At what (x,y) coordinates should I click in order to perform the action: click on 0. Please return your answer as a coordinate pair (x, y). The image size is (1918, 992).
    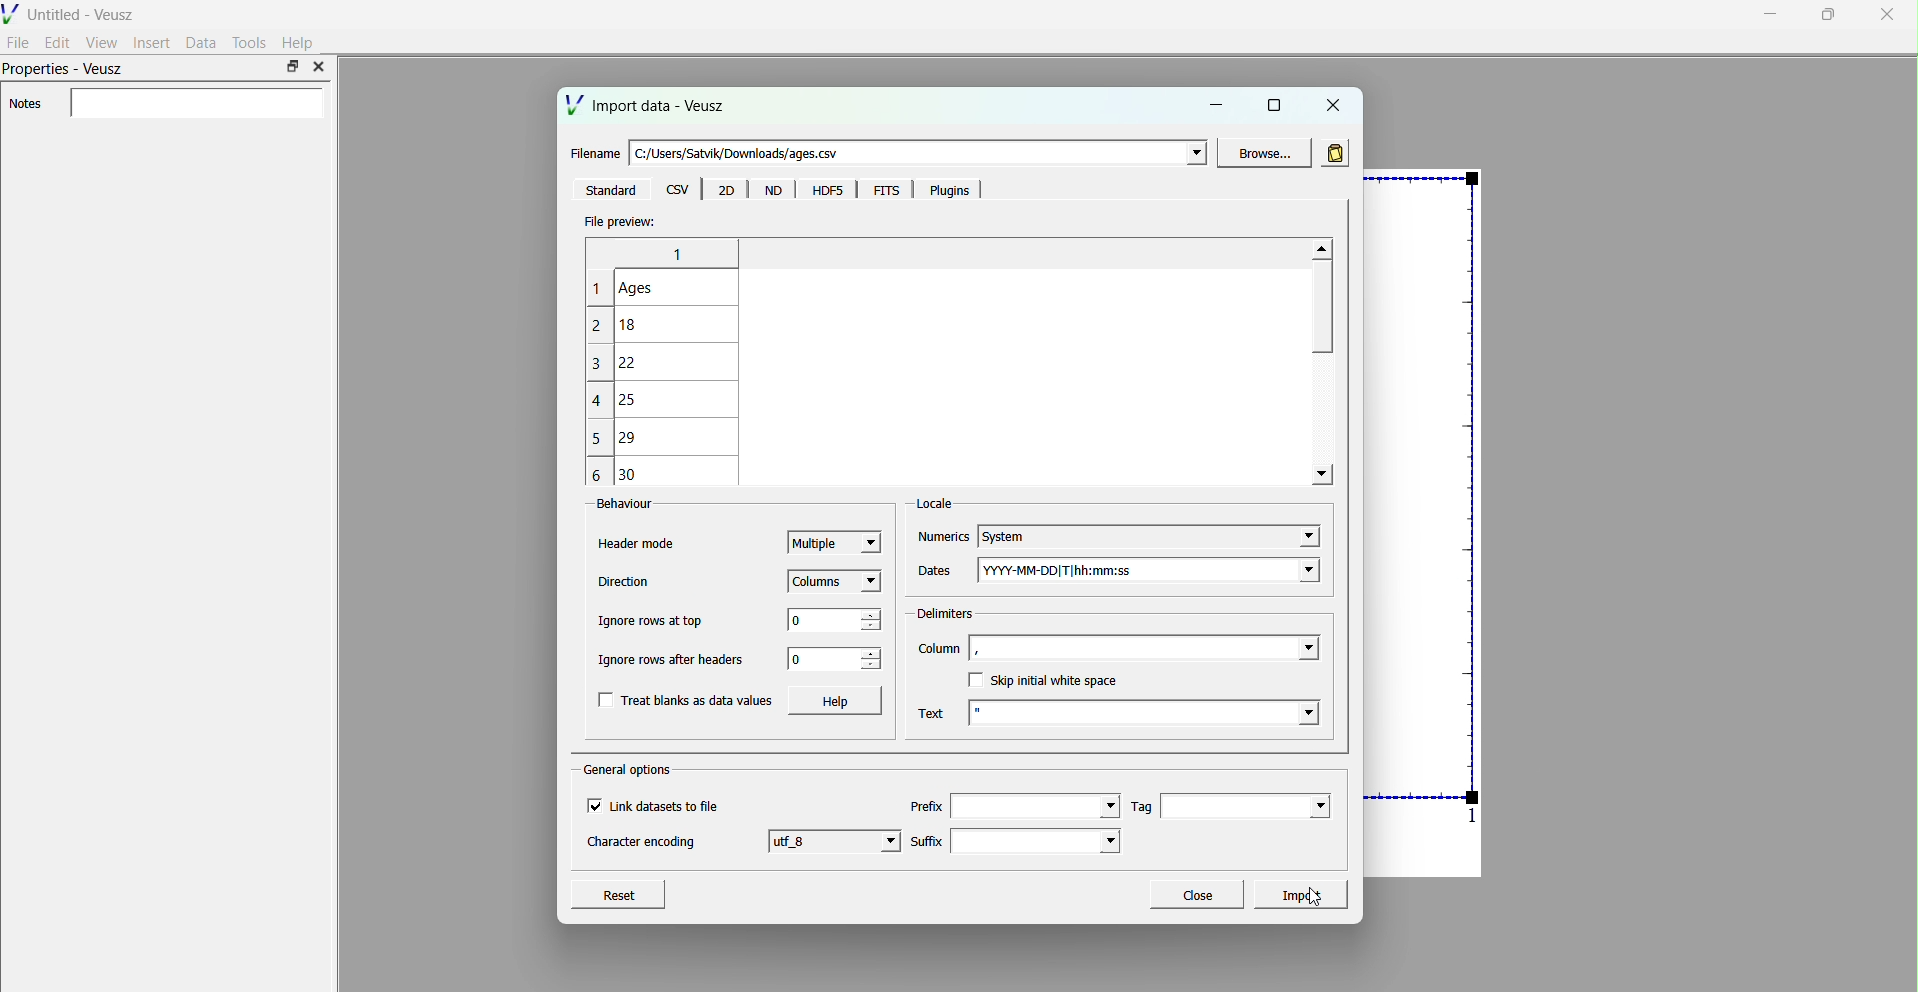
    Looking at the image, I should click on (820, 619).